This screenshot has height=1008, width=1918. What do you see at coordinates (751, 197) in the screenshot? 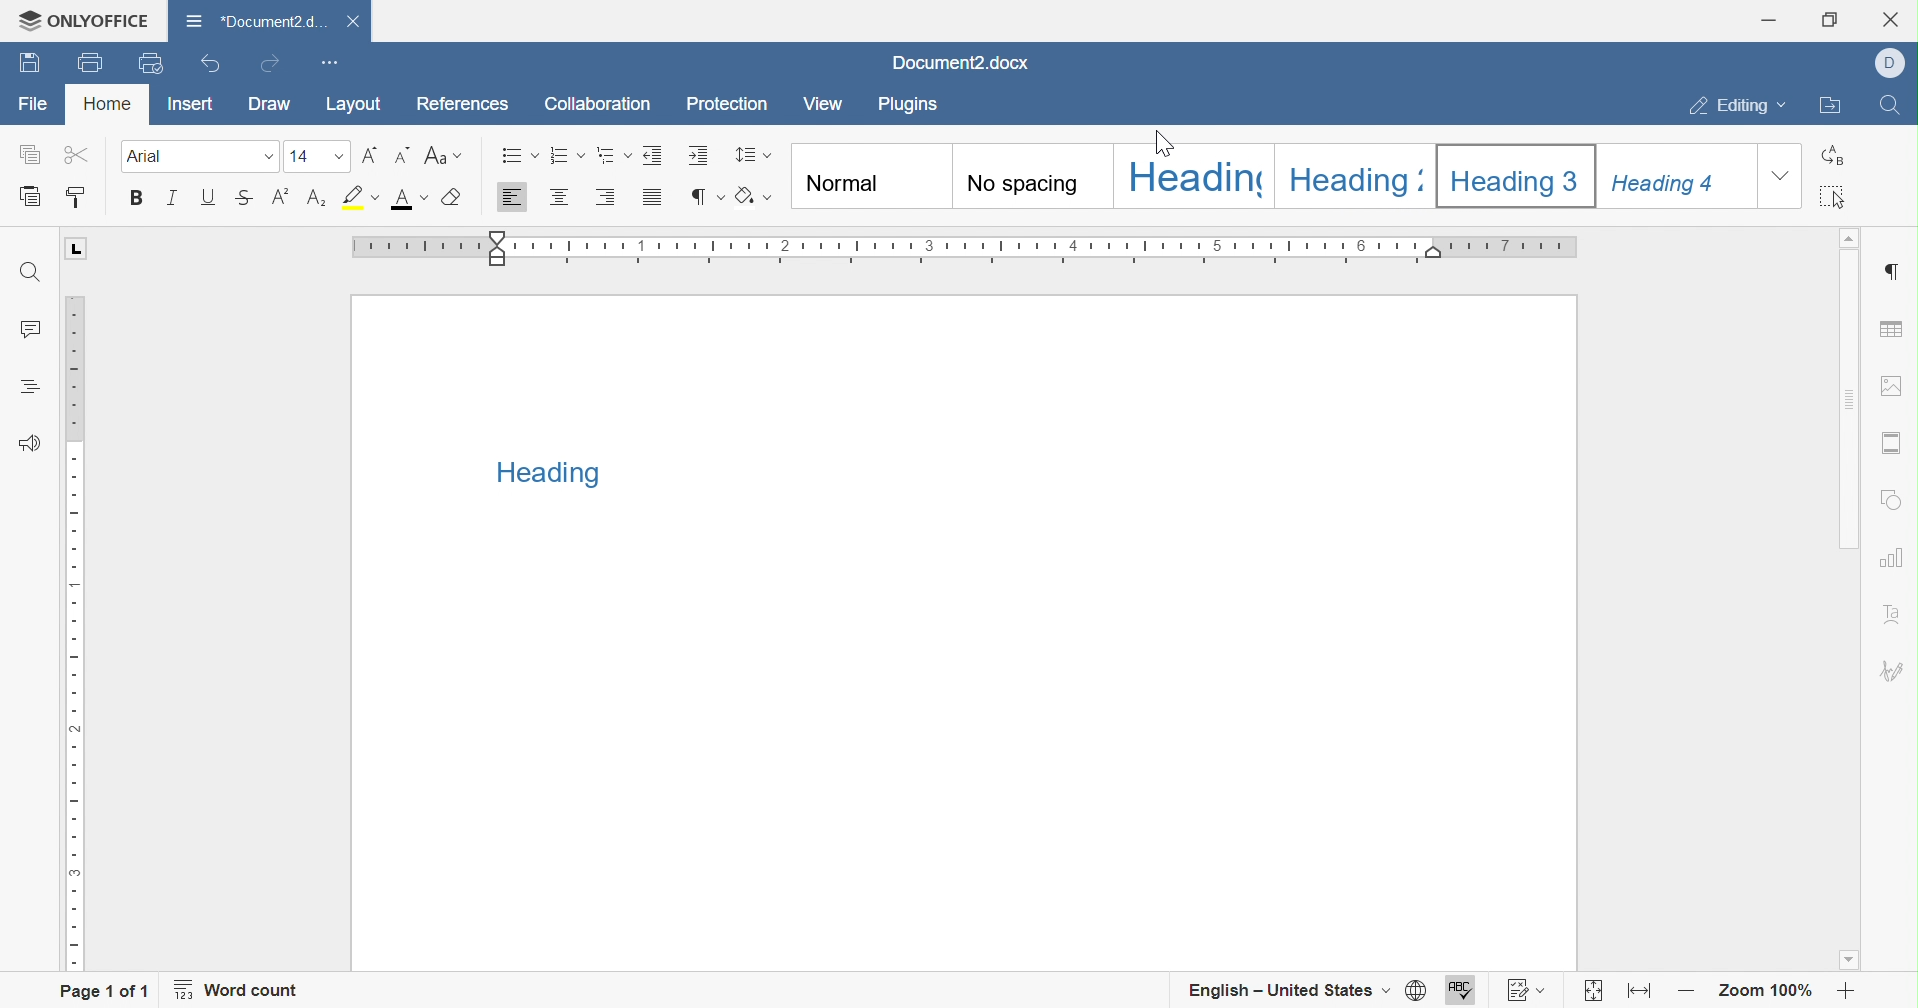
I see `Shading` at bounding box center [751, 197].